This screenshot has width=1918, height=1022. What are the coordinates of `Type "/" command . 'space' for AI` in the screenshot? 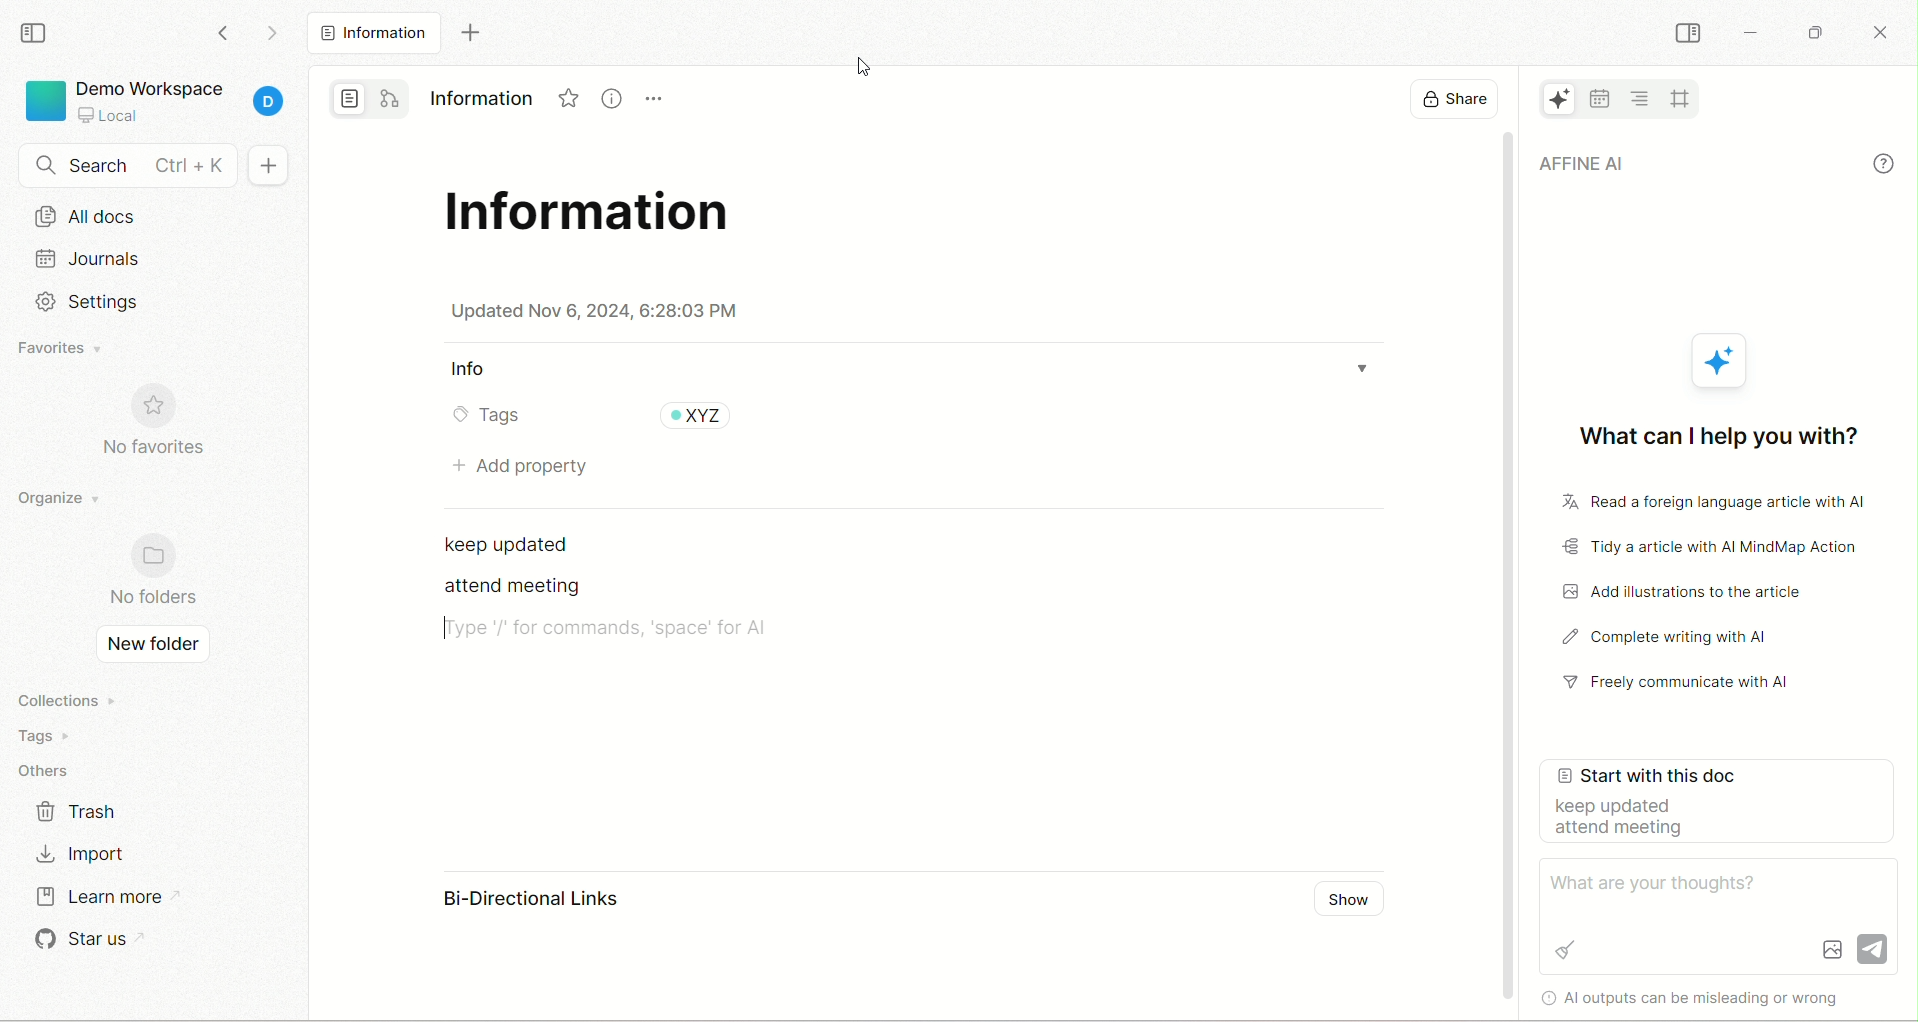 It's located at (611, 629).